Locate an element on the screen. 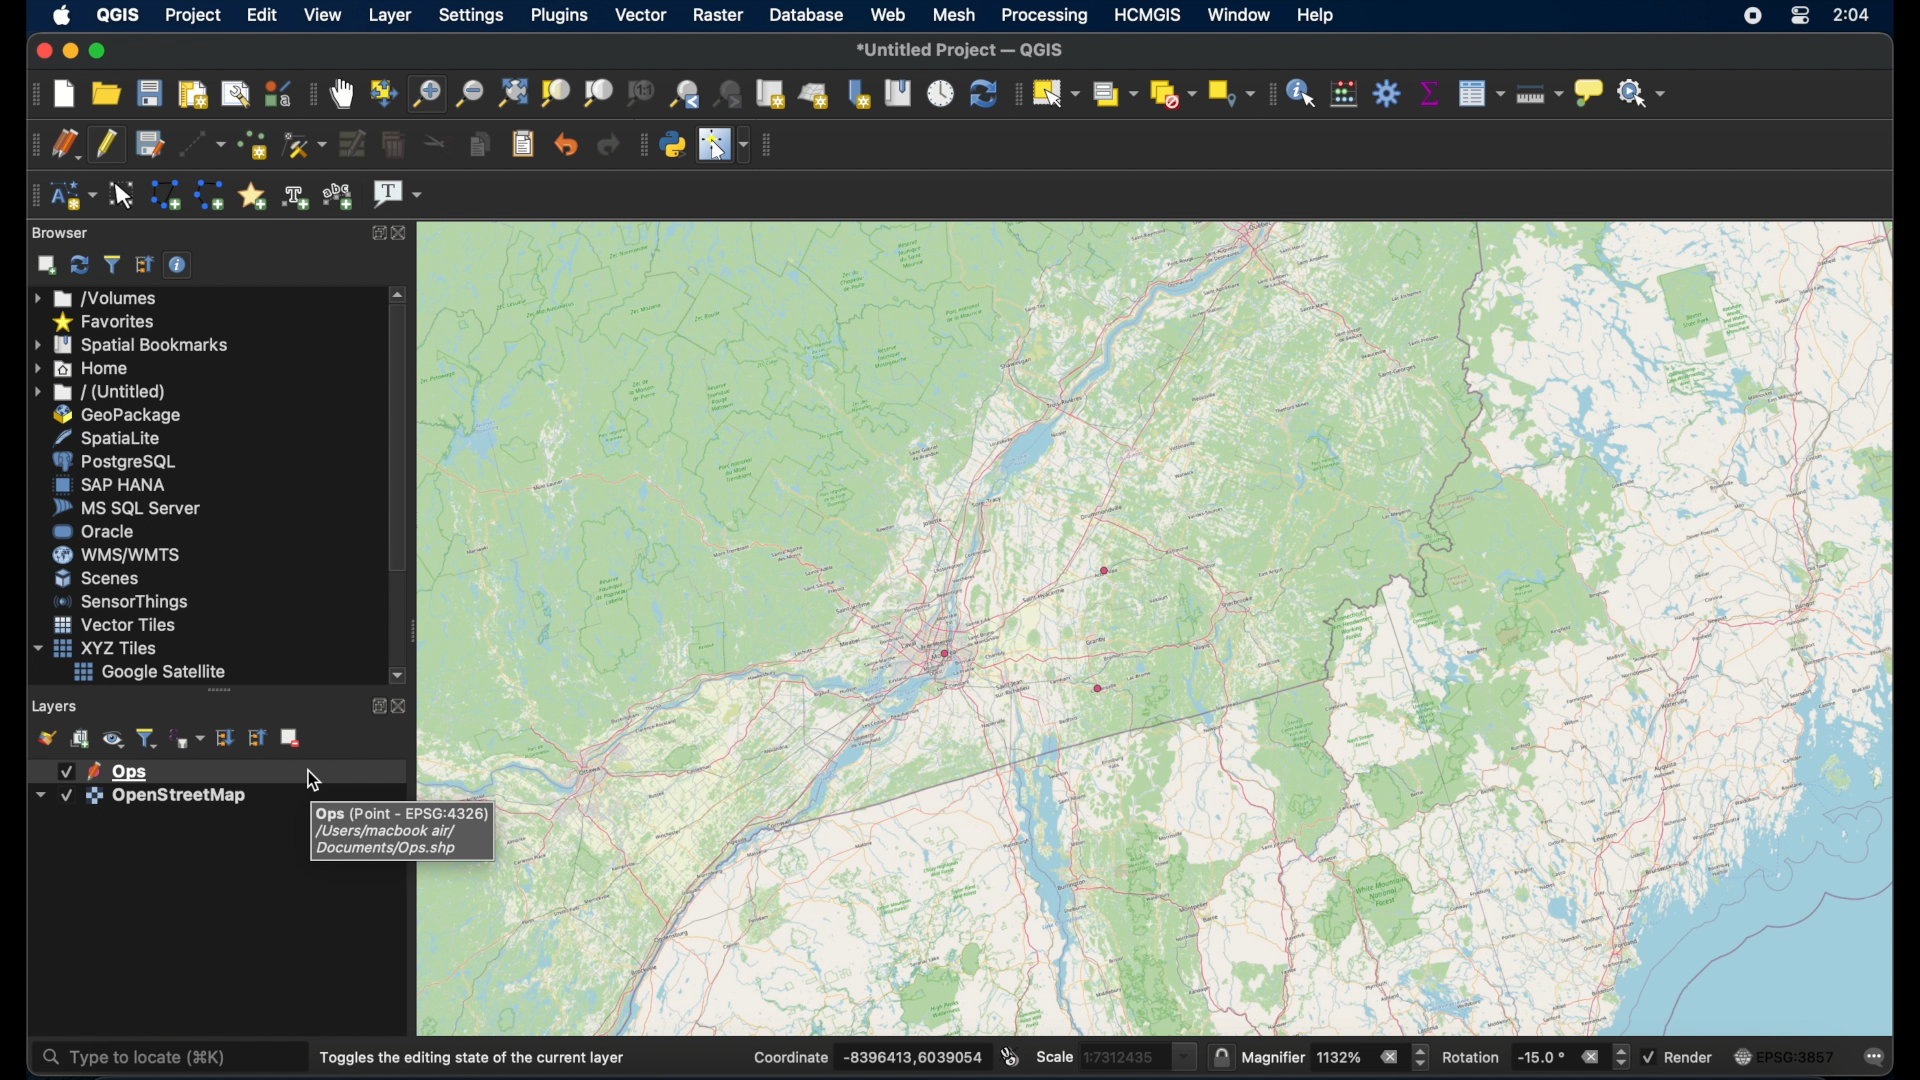 This screenshot has width=1920, height=1080. refresh is located at coordinates (82, 263).